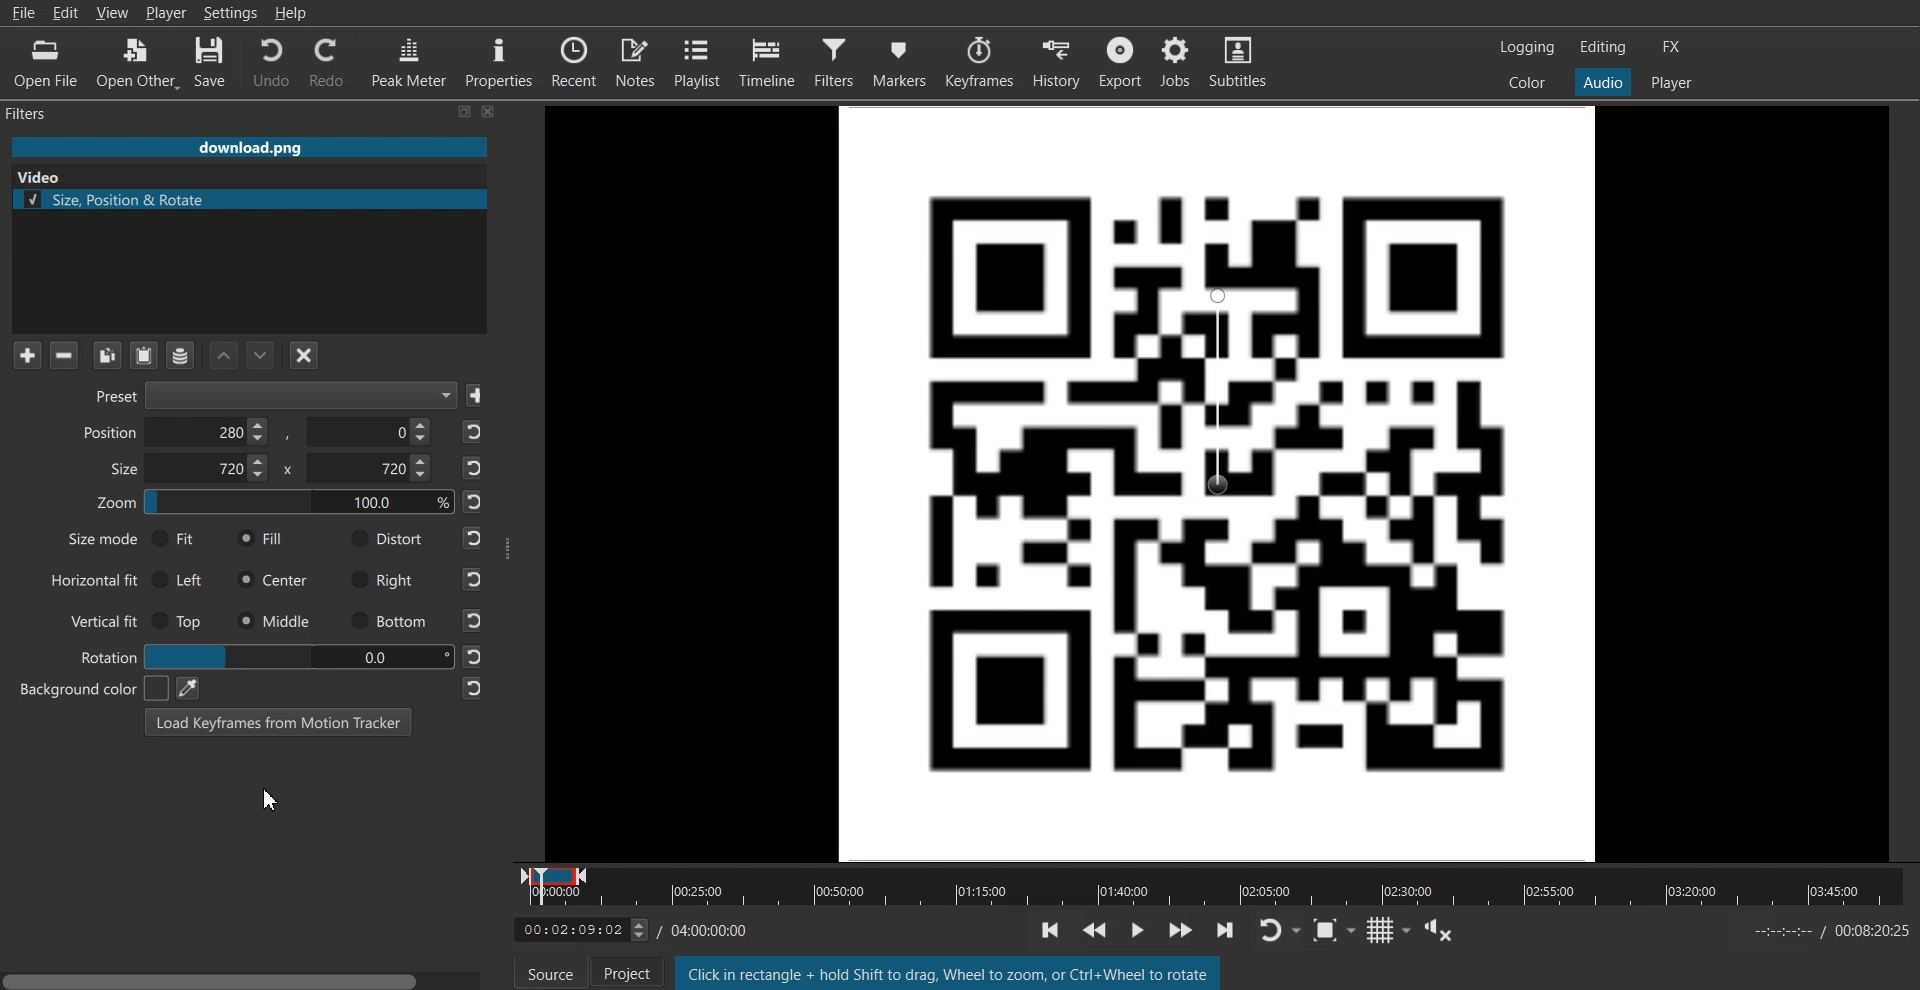 This screenshot has height=990, width=1920. Describe the element at coordinates (265, 471) in the screenshot. I see `Size X & Y Co-ordinate` at that location.